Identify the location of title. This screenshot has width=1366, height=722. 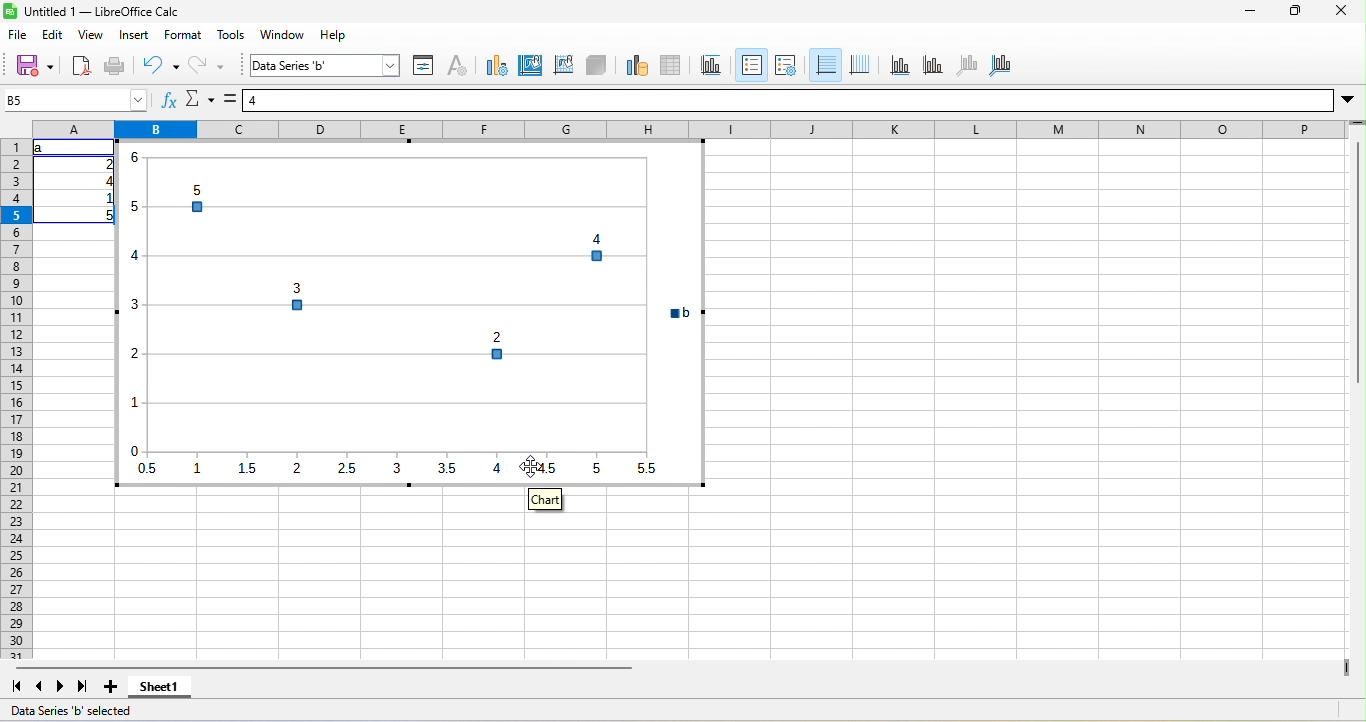
(712, 67).